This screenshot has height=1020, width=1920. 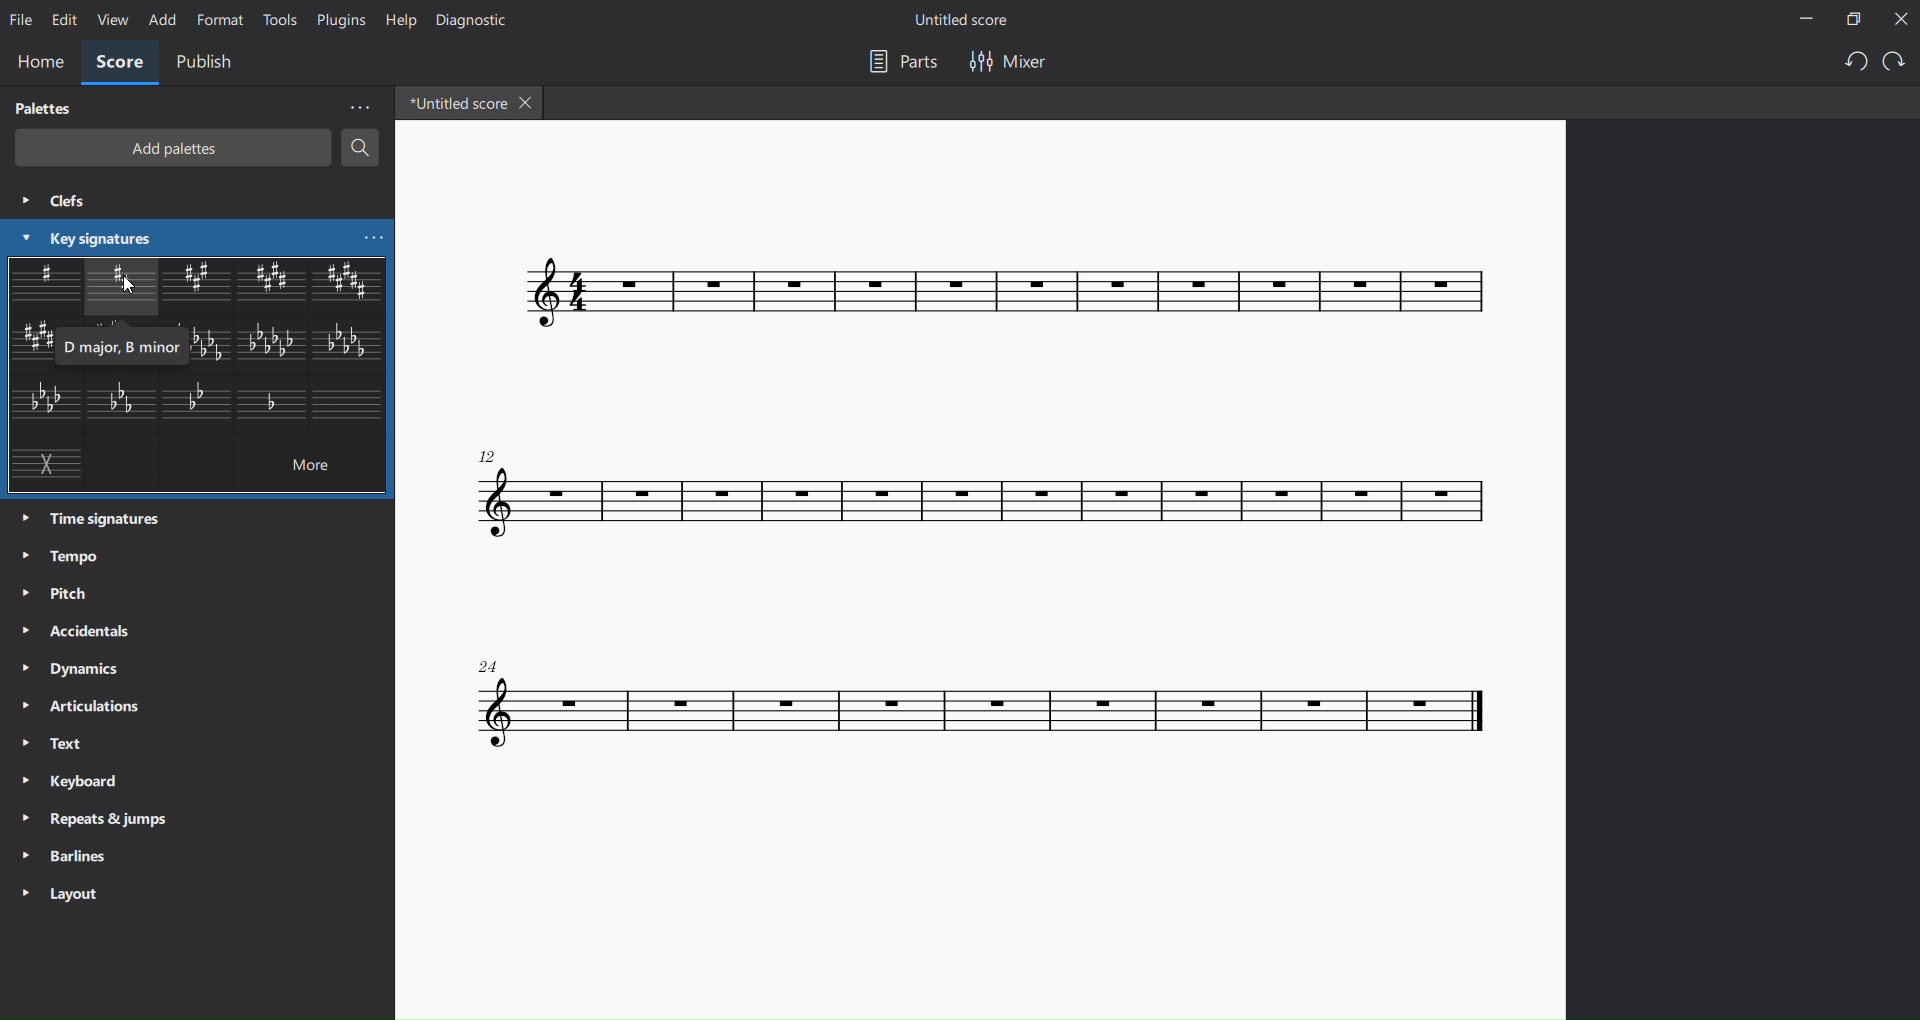 What do you see at coordinates (1851, 20) in the screenshot?
I see `maximize` at bounding box center [1851, 20].